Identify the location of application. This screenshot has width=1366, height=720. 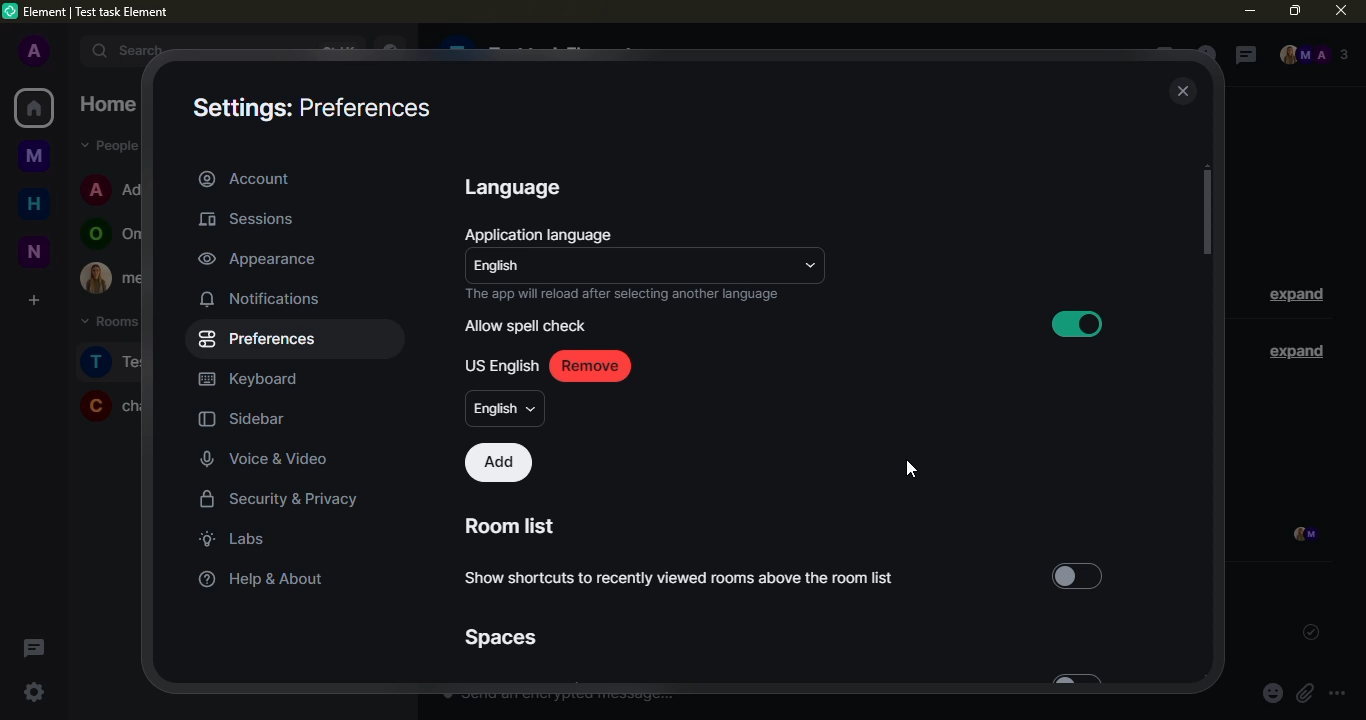
(542, 236).